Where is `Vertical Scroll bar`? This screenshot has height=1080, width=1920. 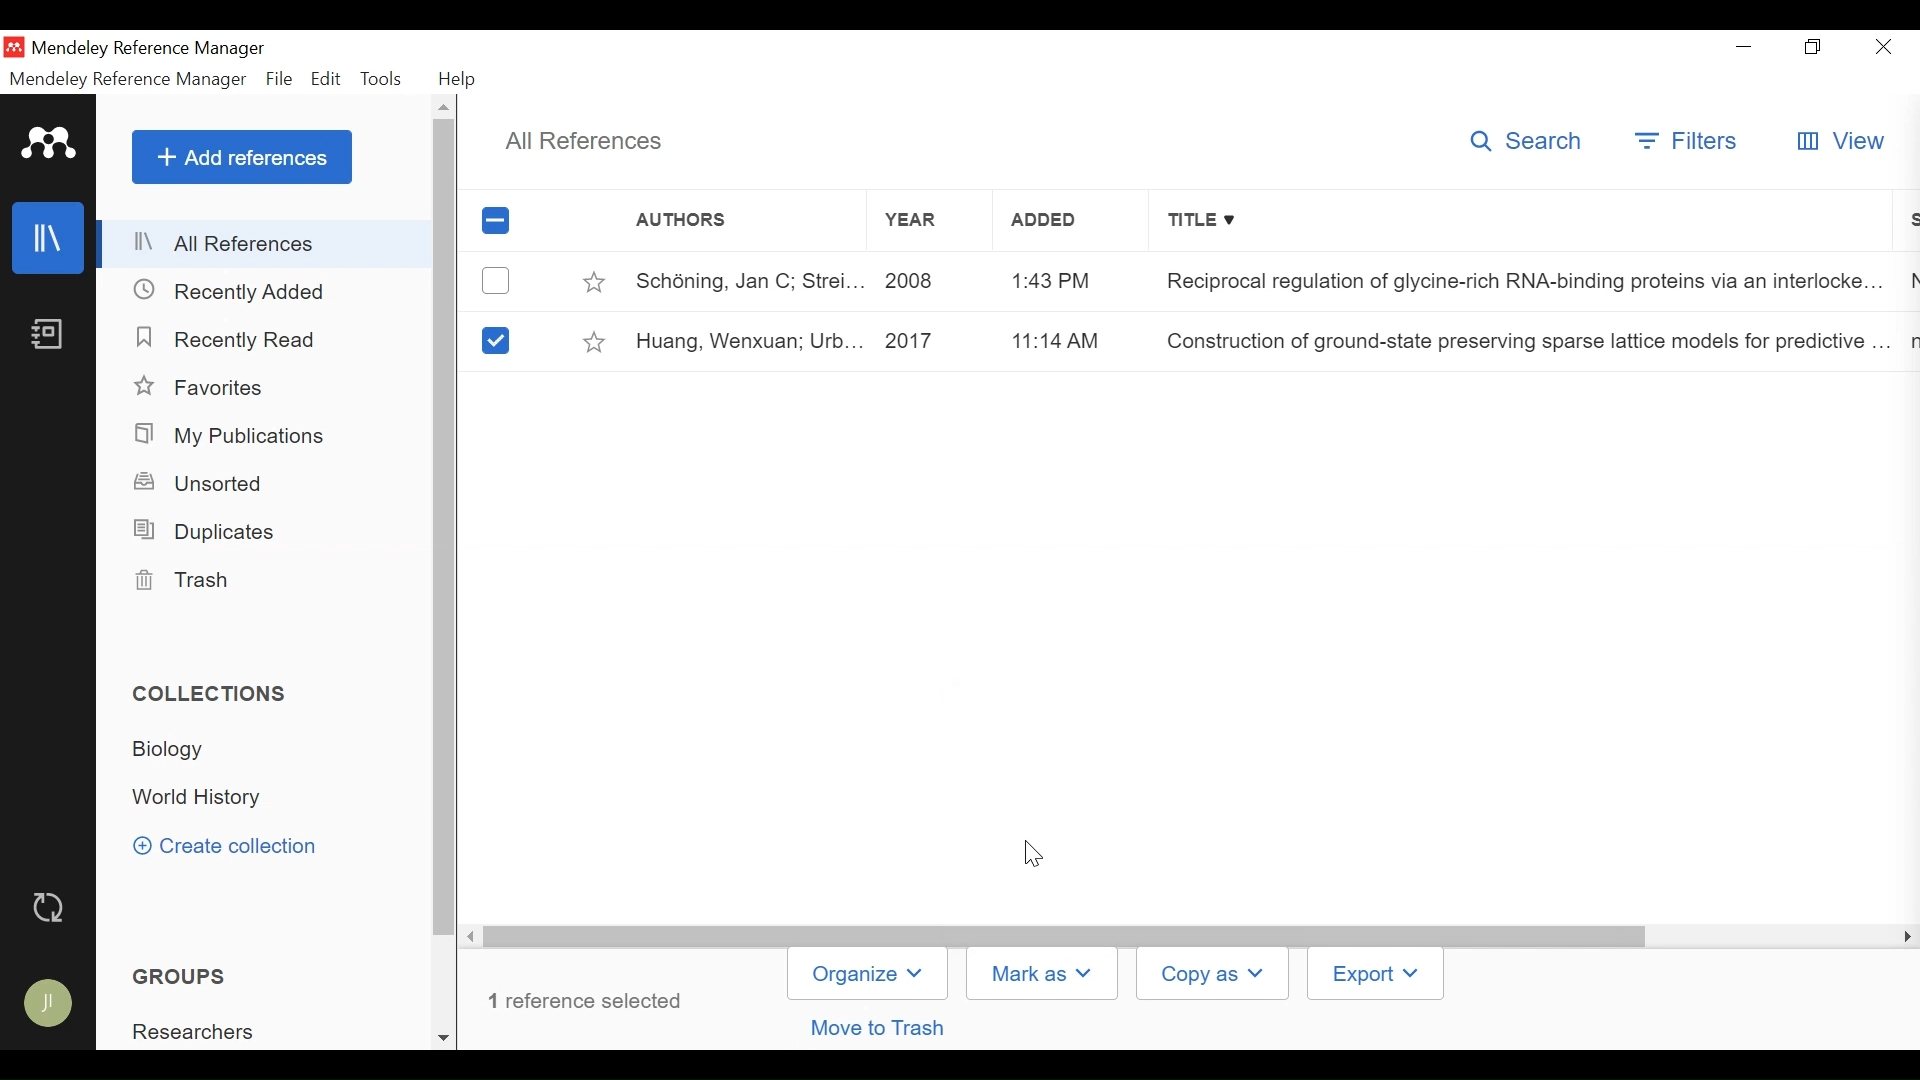
Vertical Scroll bar is located at coordinates (1069, 936).